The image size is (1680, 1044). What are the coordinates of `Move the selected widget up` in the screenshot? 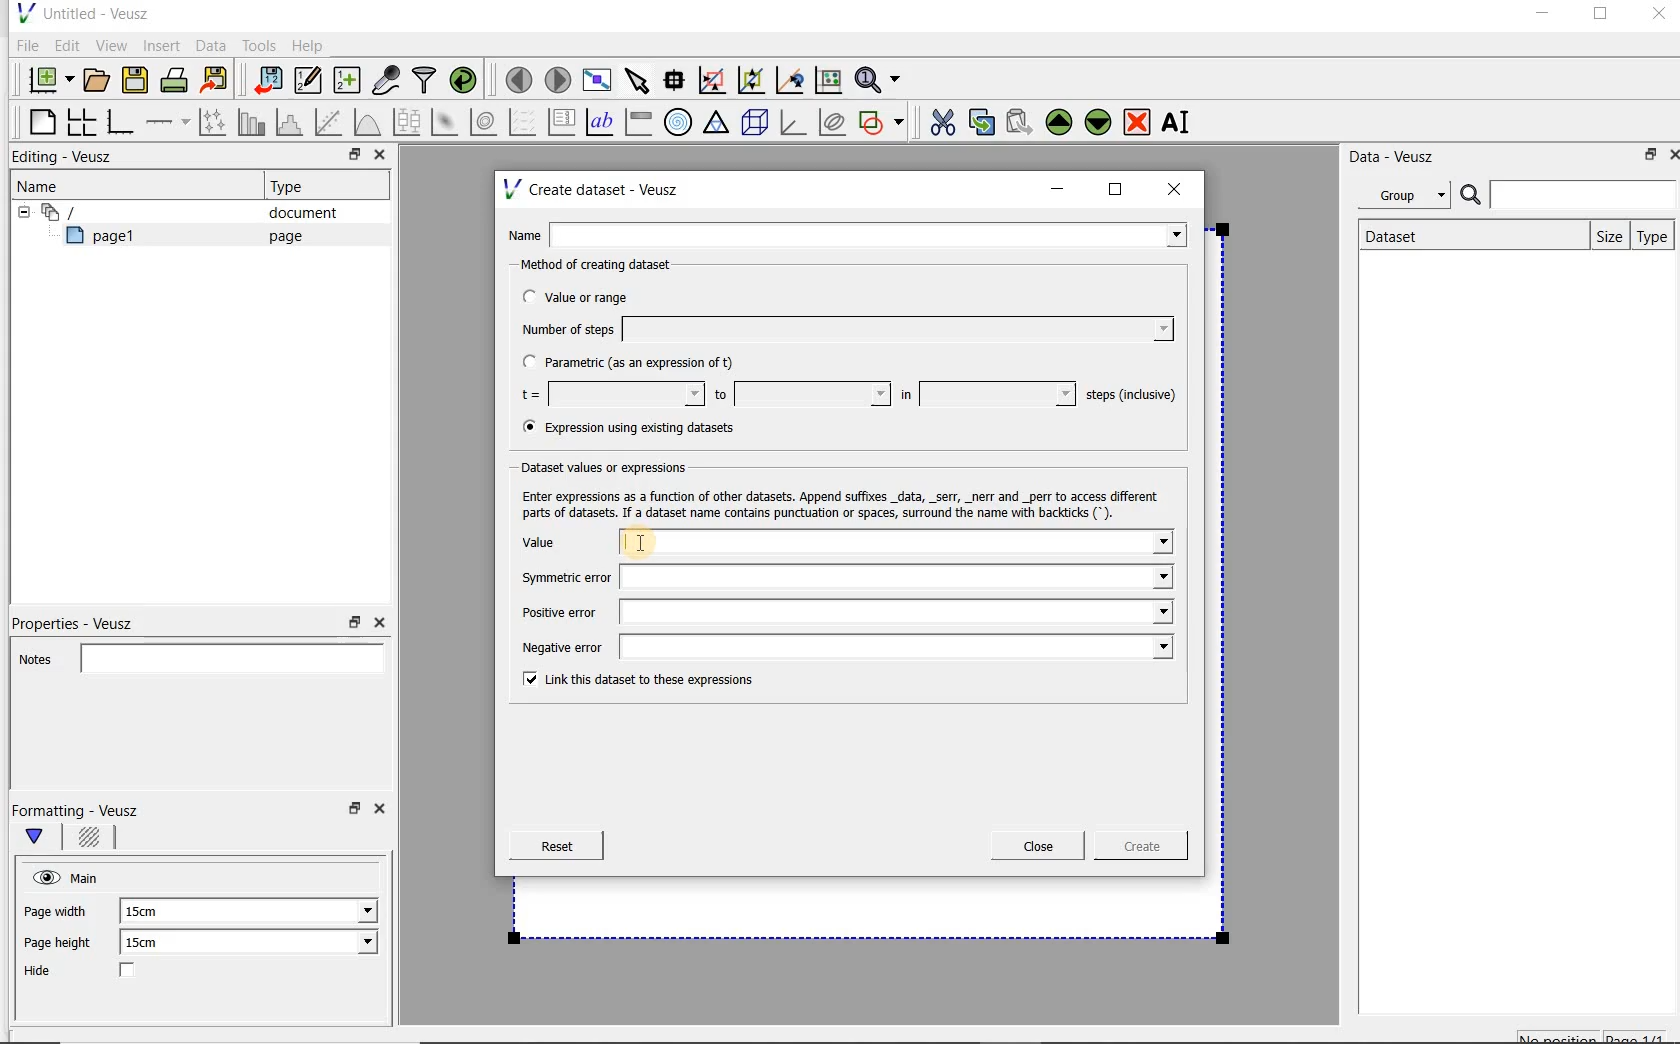 It's located at (1059, 122).